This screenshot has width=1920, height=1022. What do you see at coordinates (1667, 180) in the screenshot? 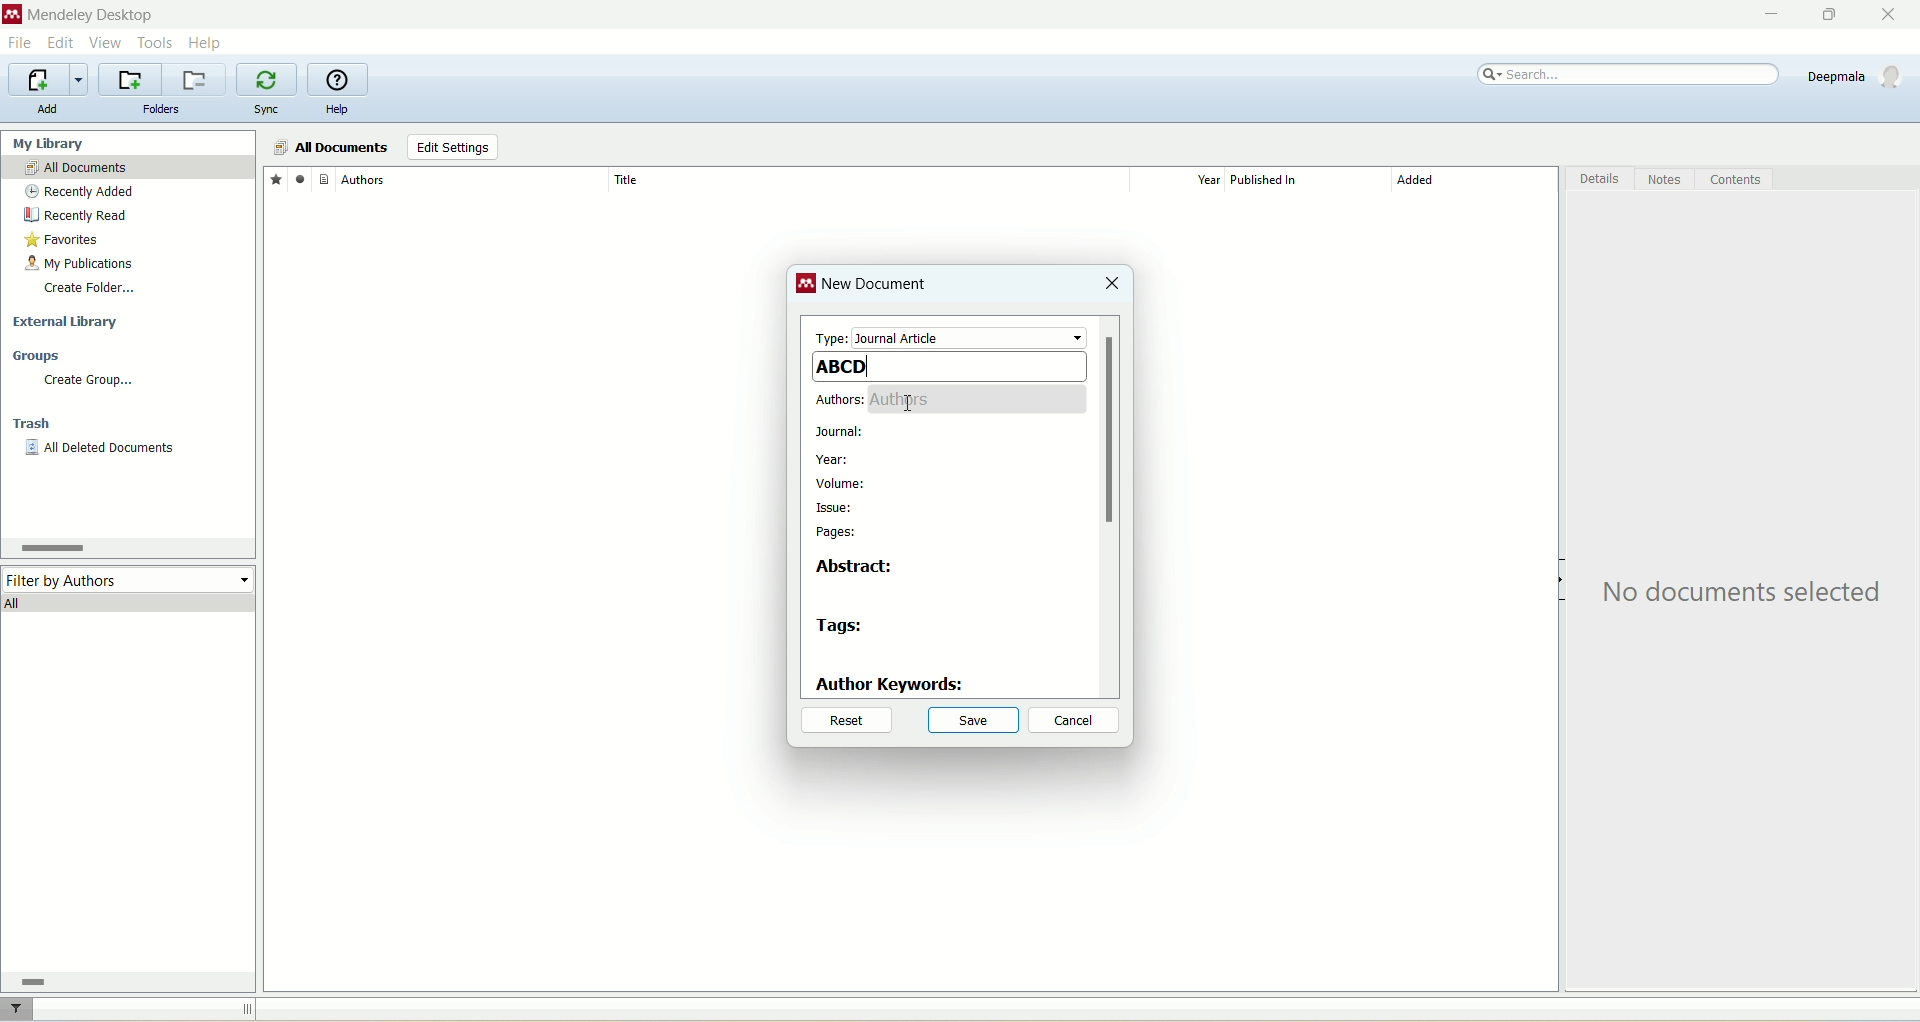
I see `notes` at bounding box center [1667, 180].